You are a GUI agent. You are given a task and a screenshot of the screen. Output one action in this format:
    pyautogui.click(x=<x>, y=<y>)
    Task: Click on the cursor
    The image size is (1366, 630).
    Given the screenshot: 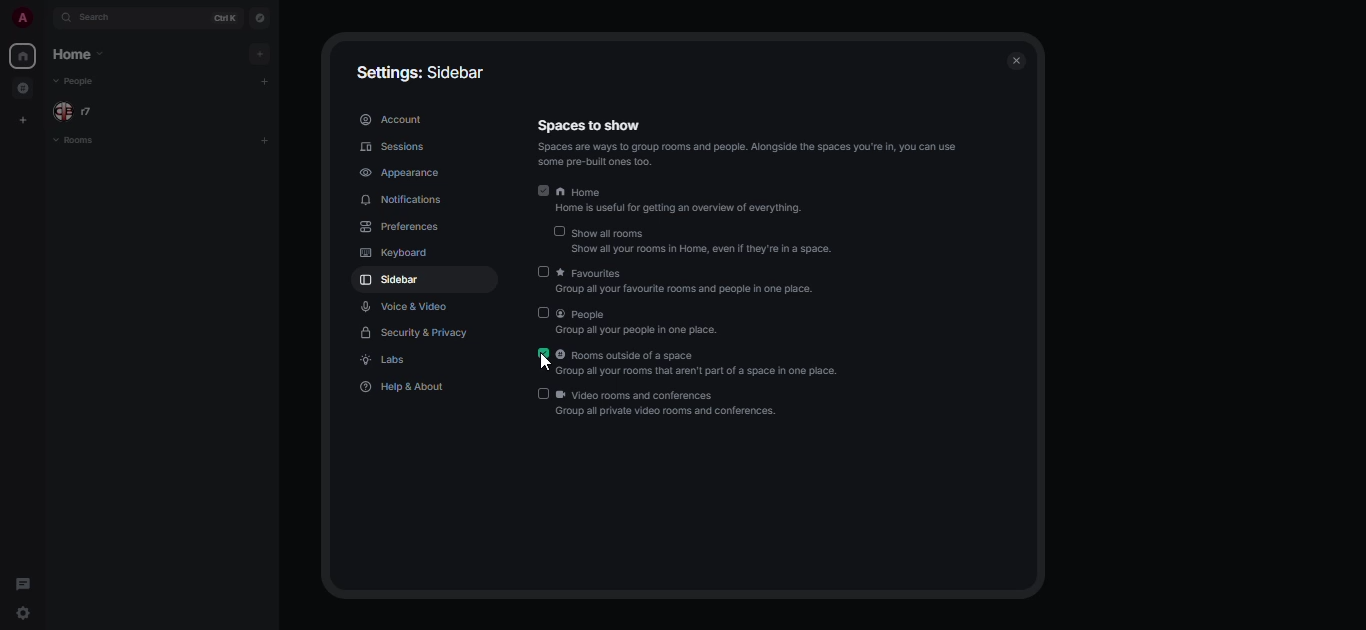 What is the action you would take?
    pyautogui.click(x=541, y=363)
    